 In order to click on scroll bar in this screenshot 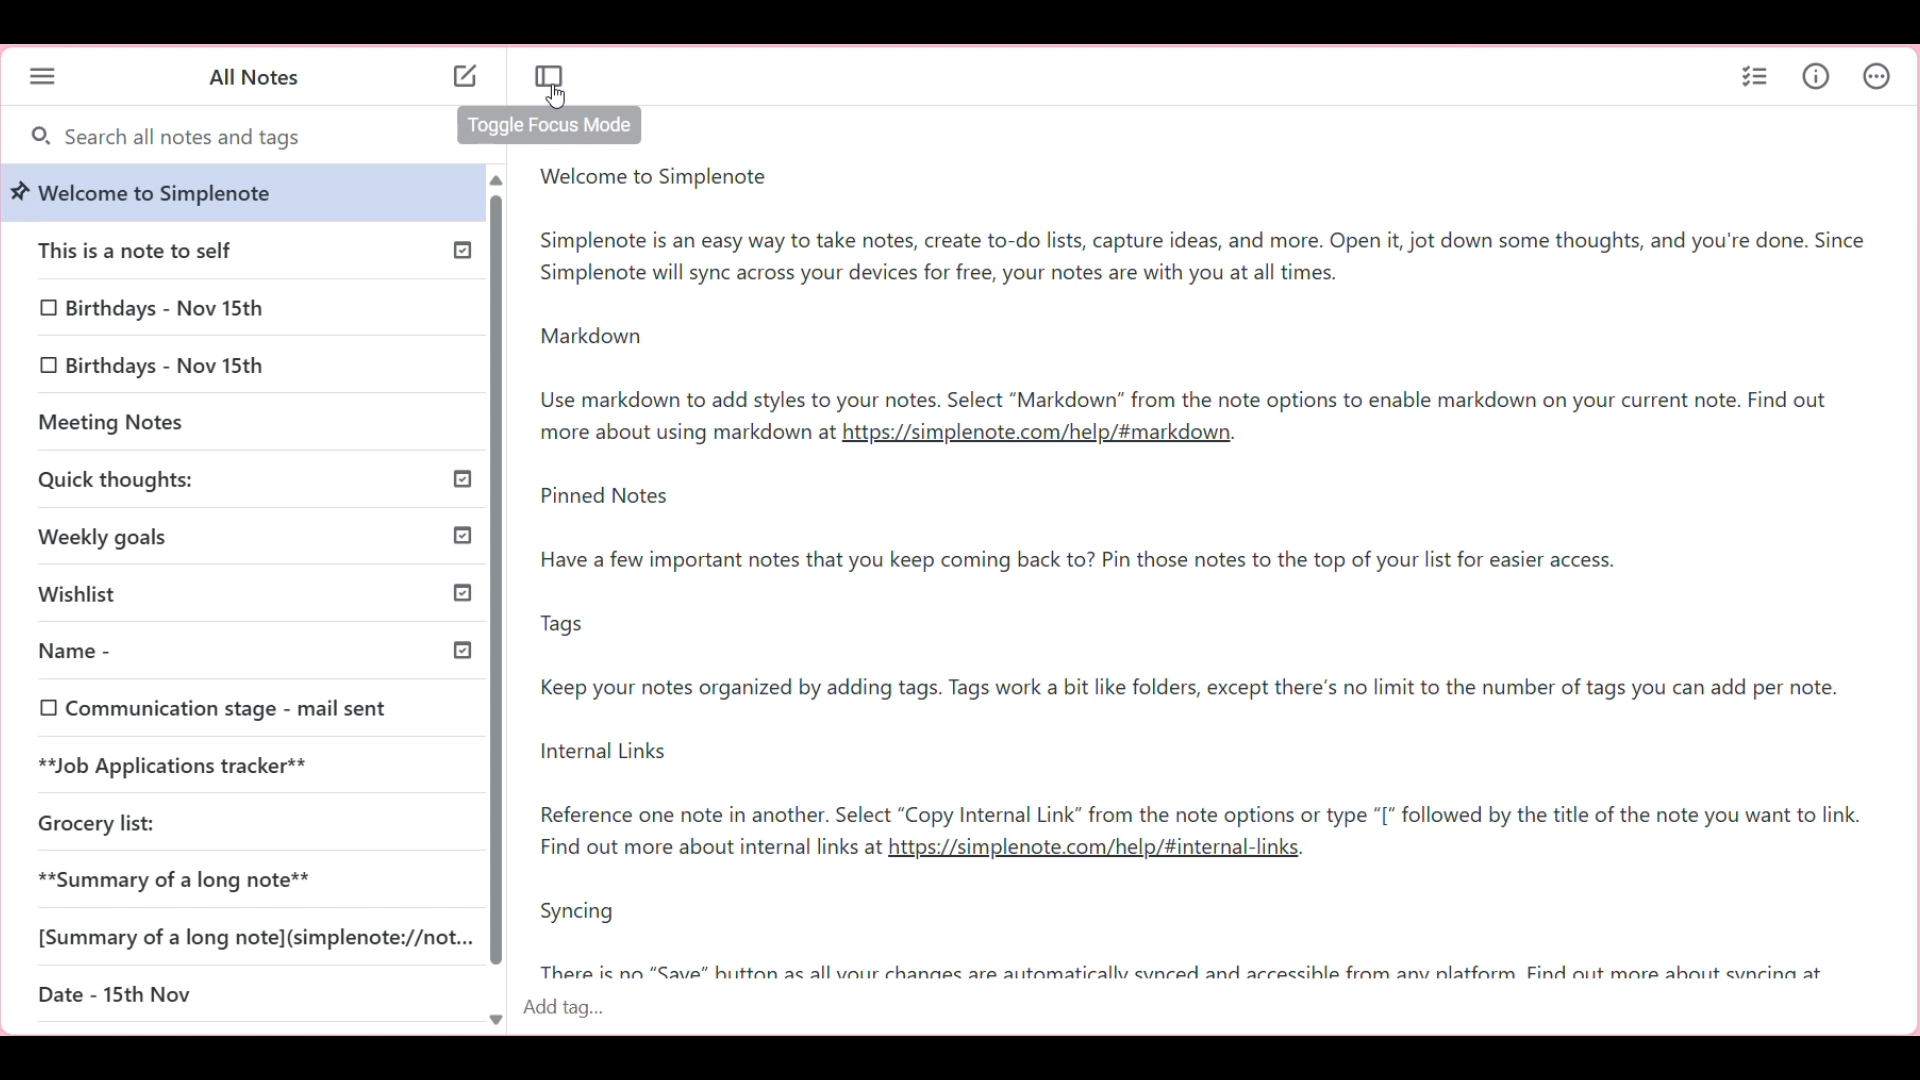, I will do `click(497, 587)`.